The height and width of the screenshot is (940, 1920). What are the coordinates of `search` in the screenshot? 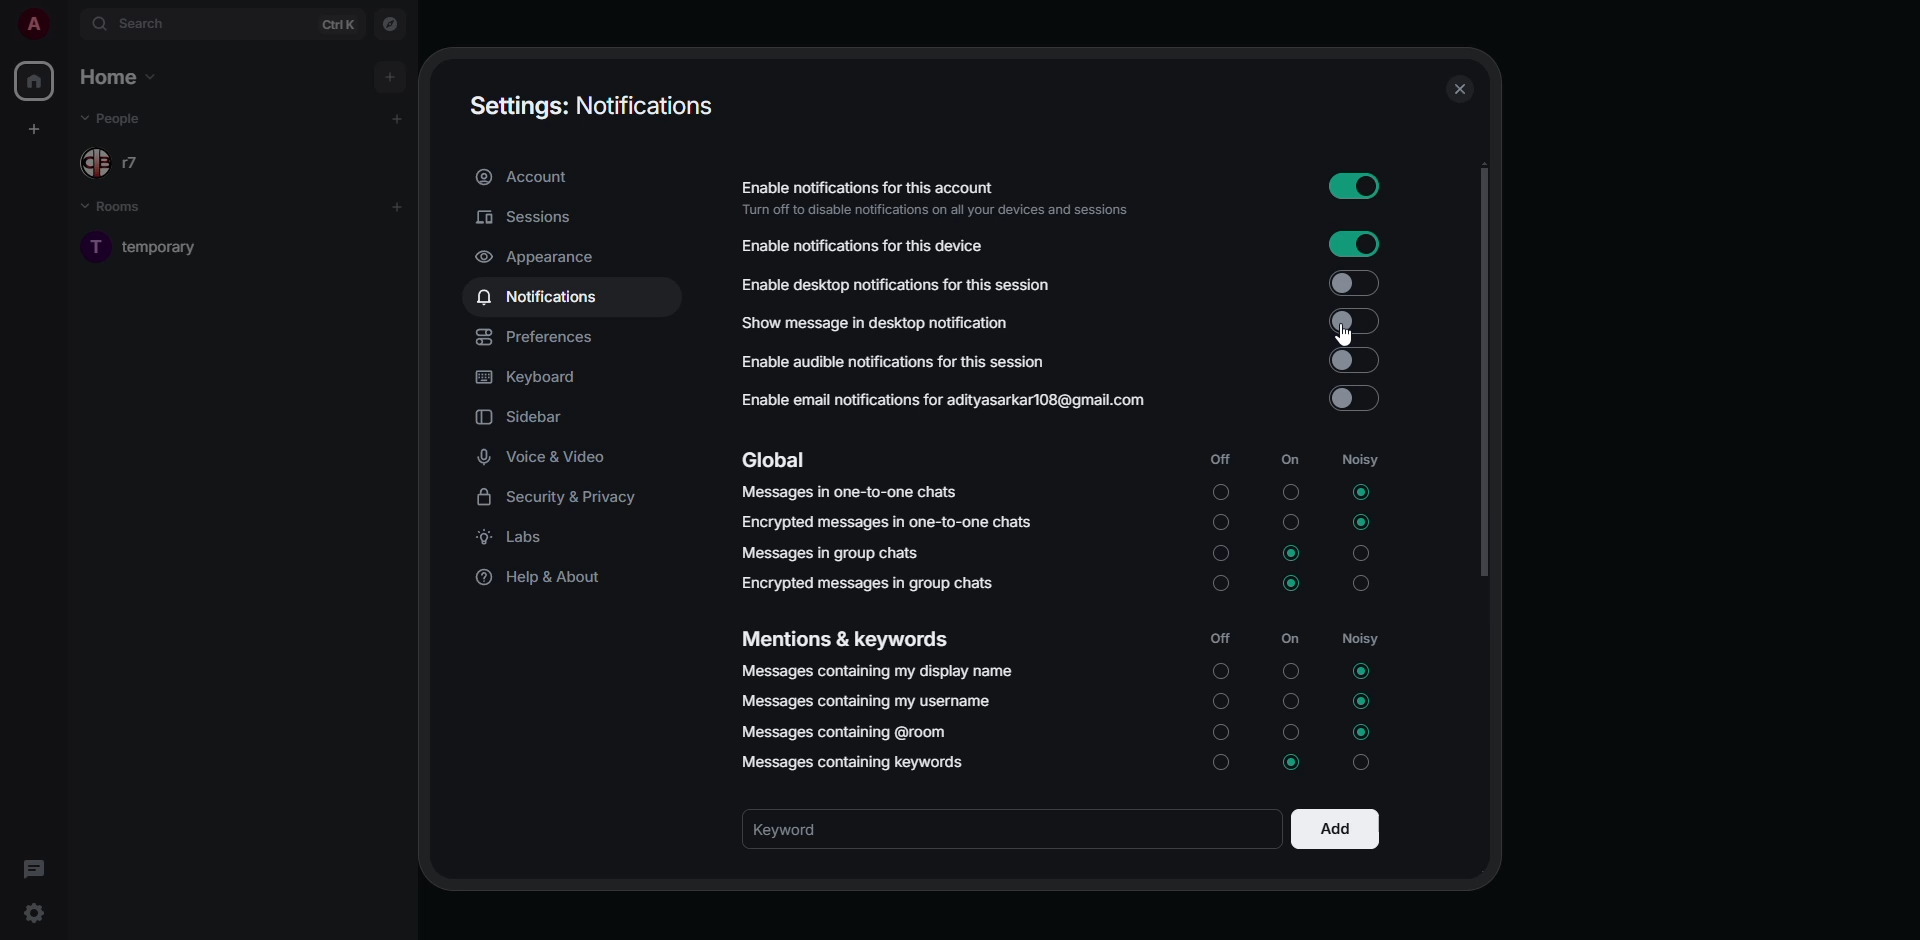 It's located at (148, 24).